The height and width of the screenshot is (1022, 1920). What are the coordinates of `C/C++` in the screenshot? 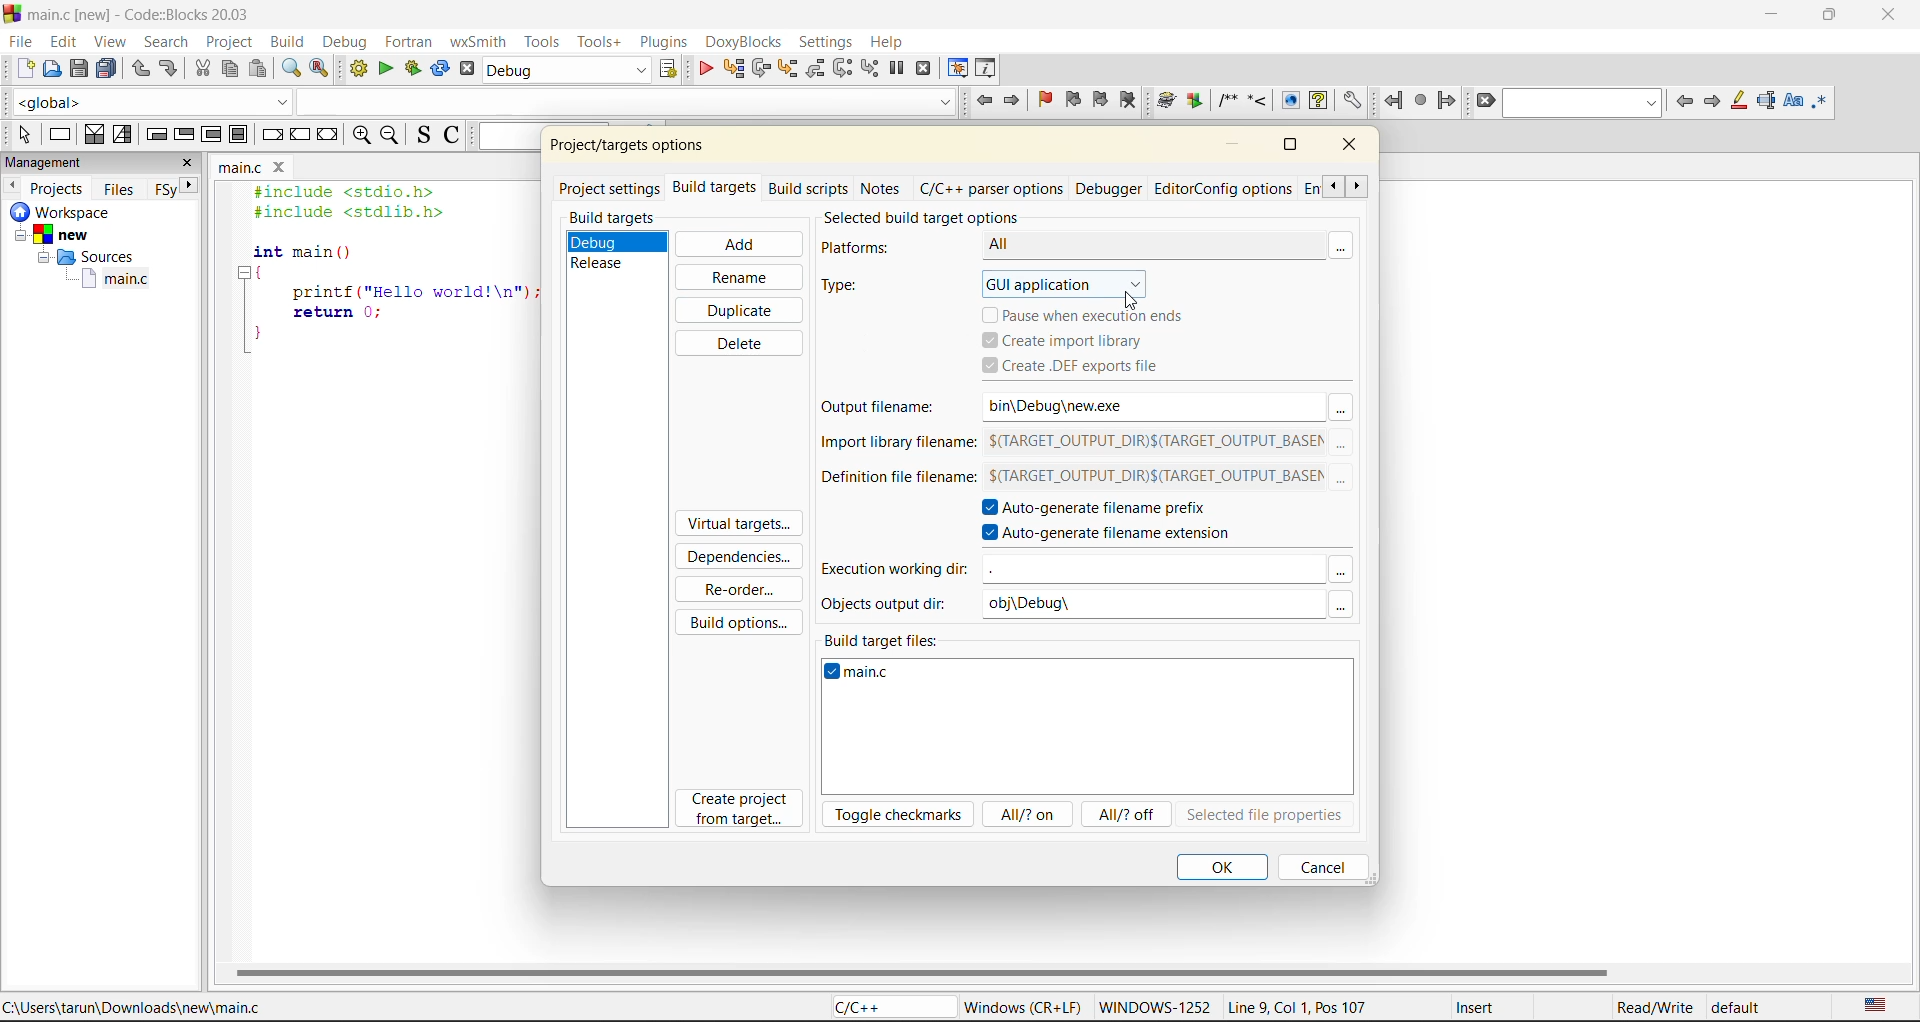 It's located at (883, 1007).